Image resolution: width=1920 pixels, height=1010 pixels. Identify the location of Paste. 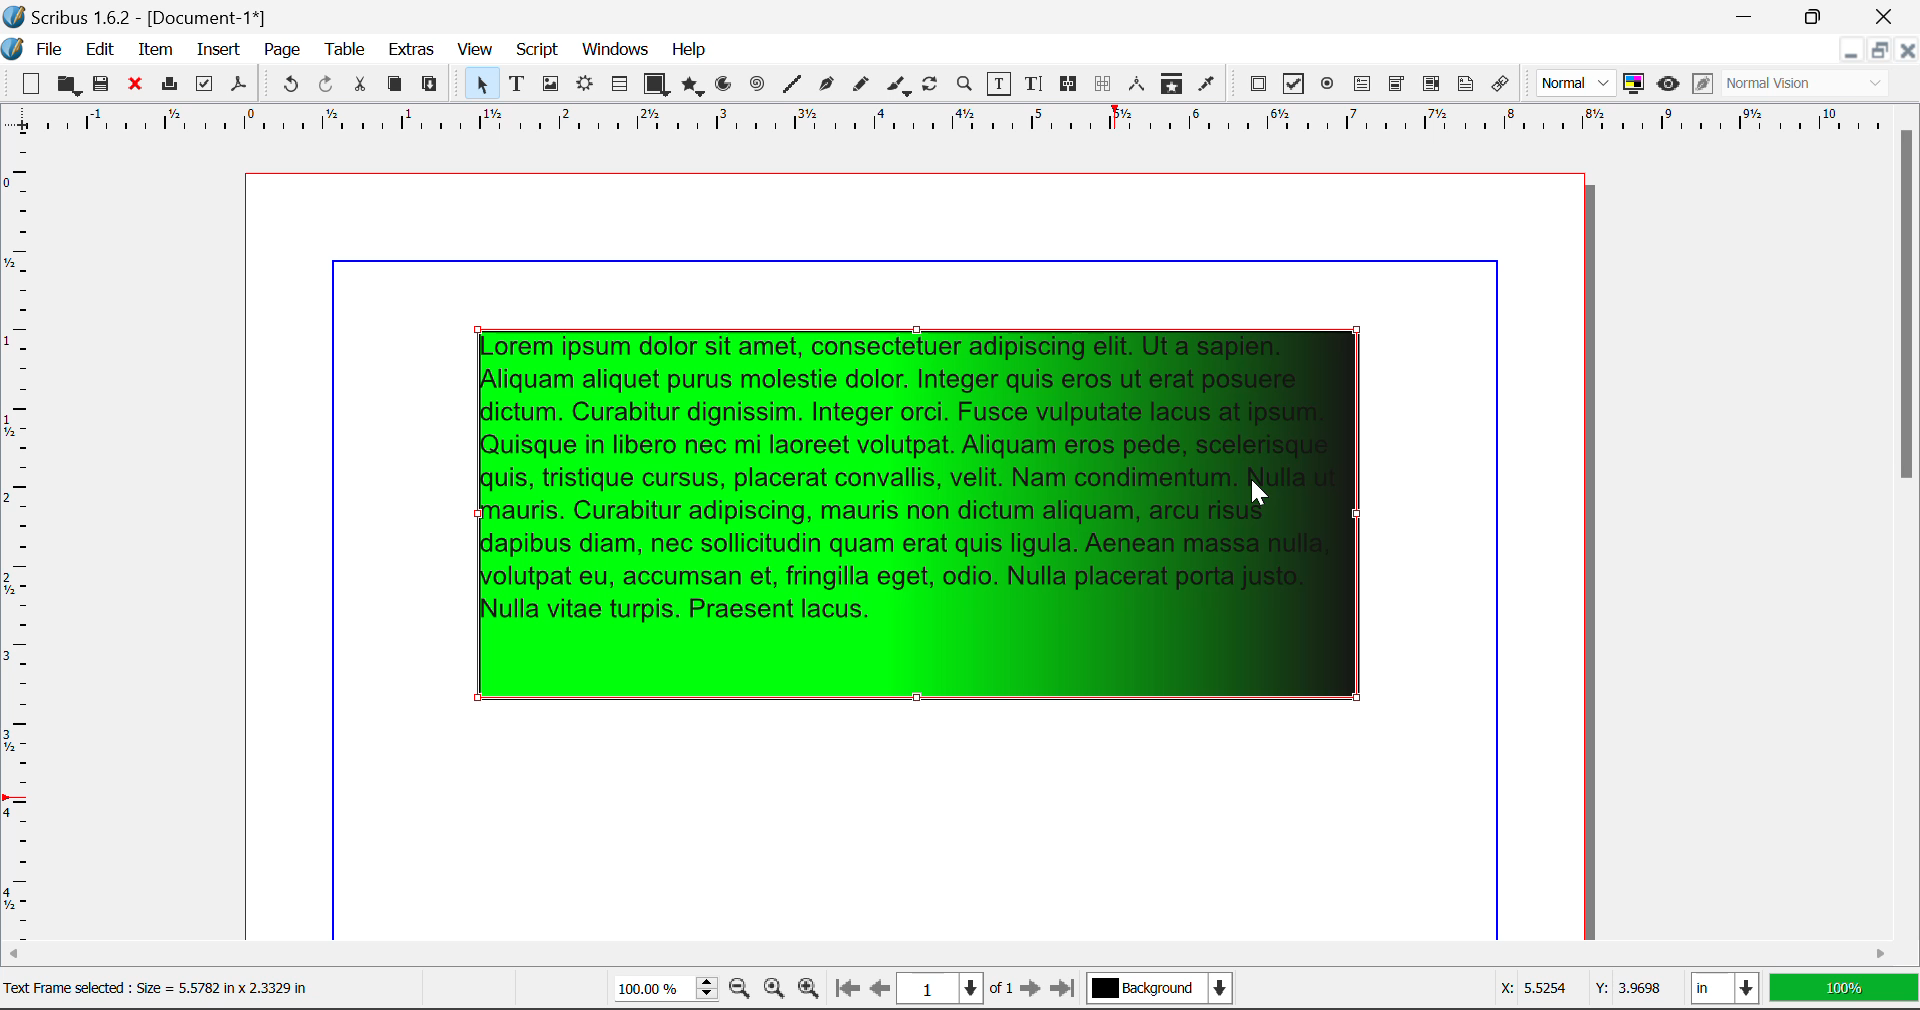
(430, 85).